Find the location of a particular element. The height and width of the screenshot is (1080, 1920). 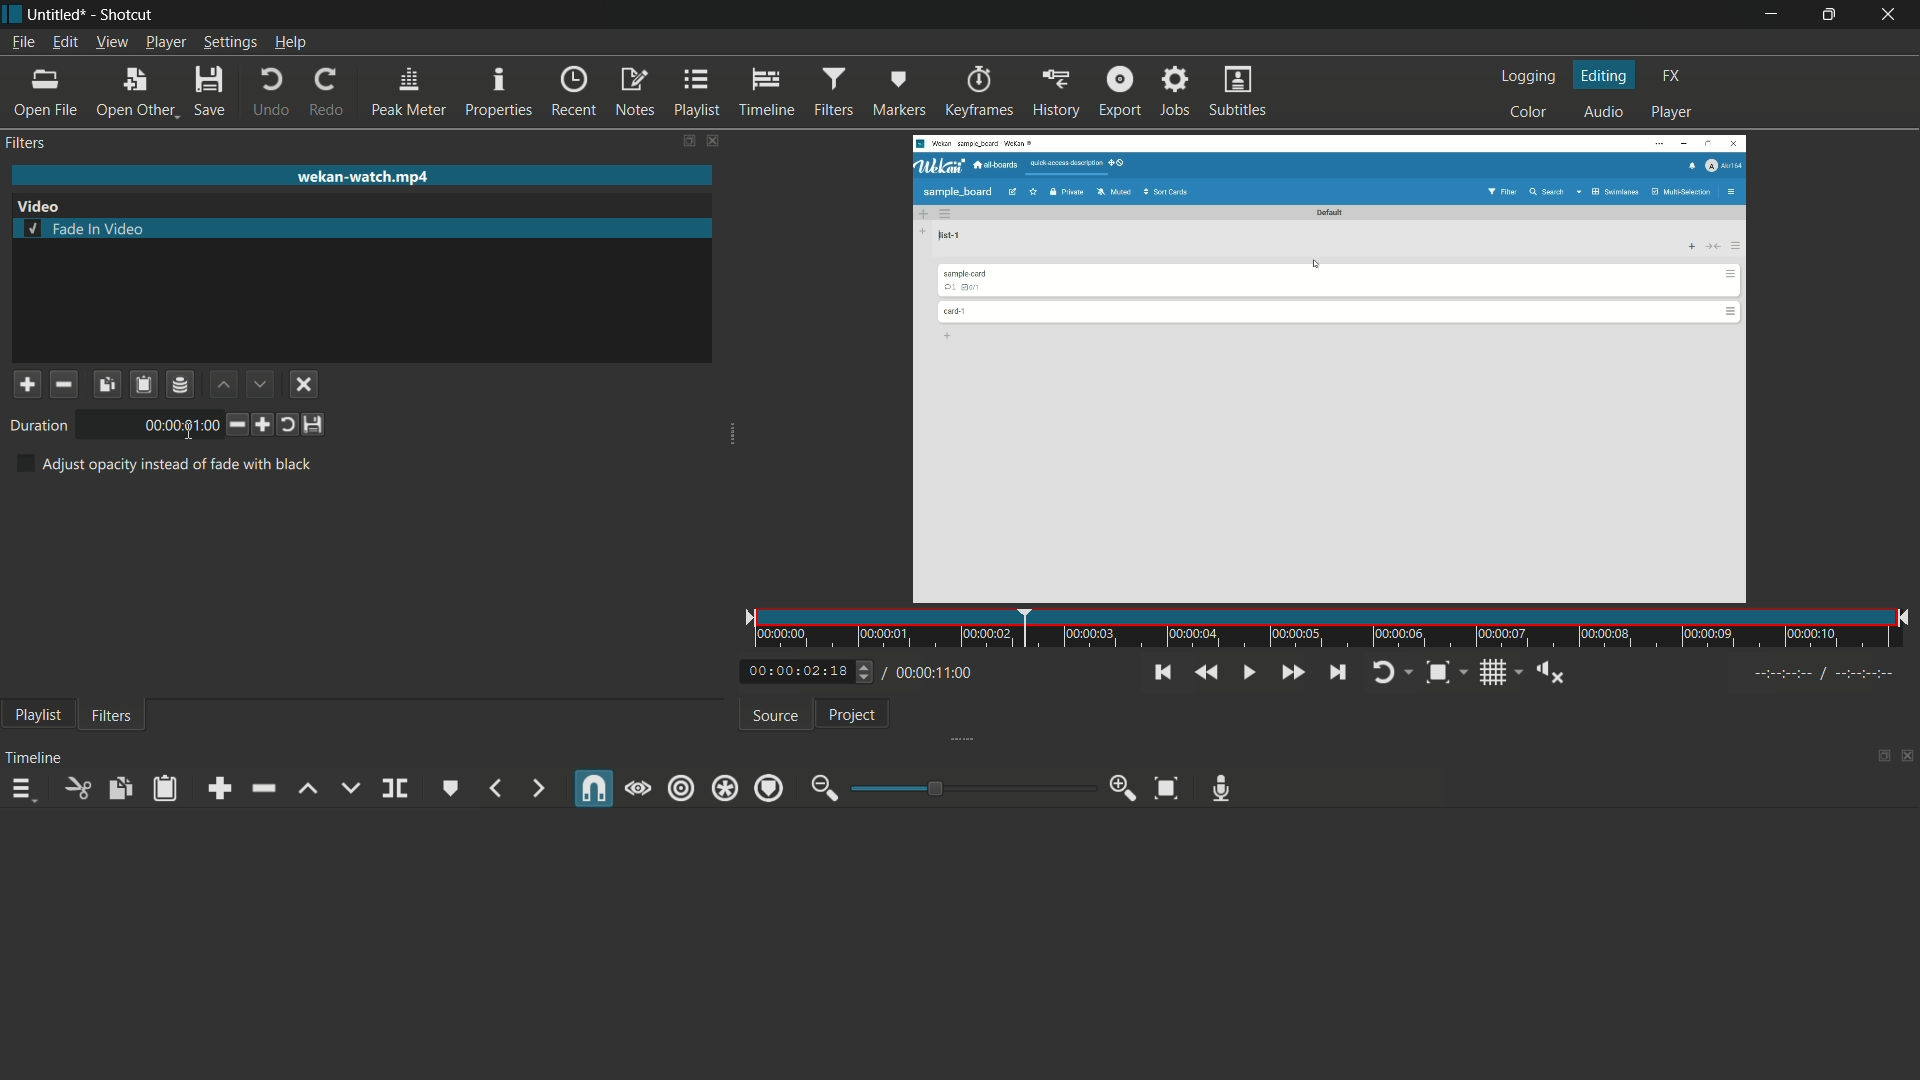

zoom timeline to fit is located at coordinates (1167, 787).